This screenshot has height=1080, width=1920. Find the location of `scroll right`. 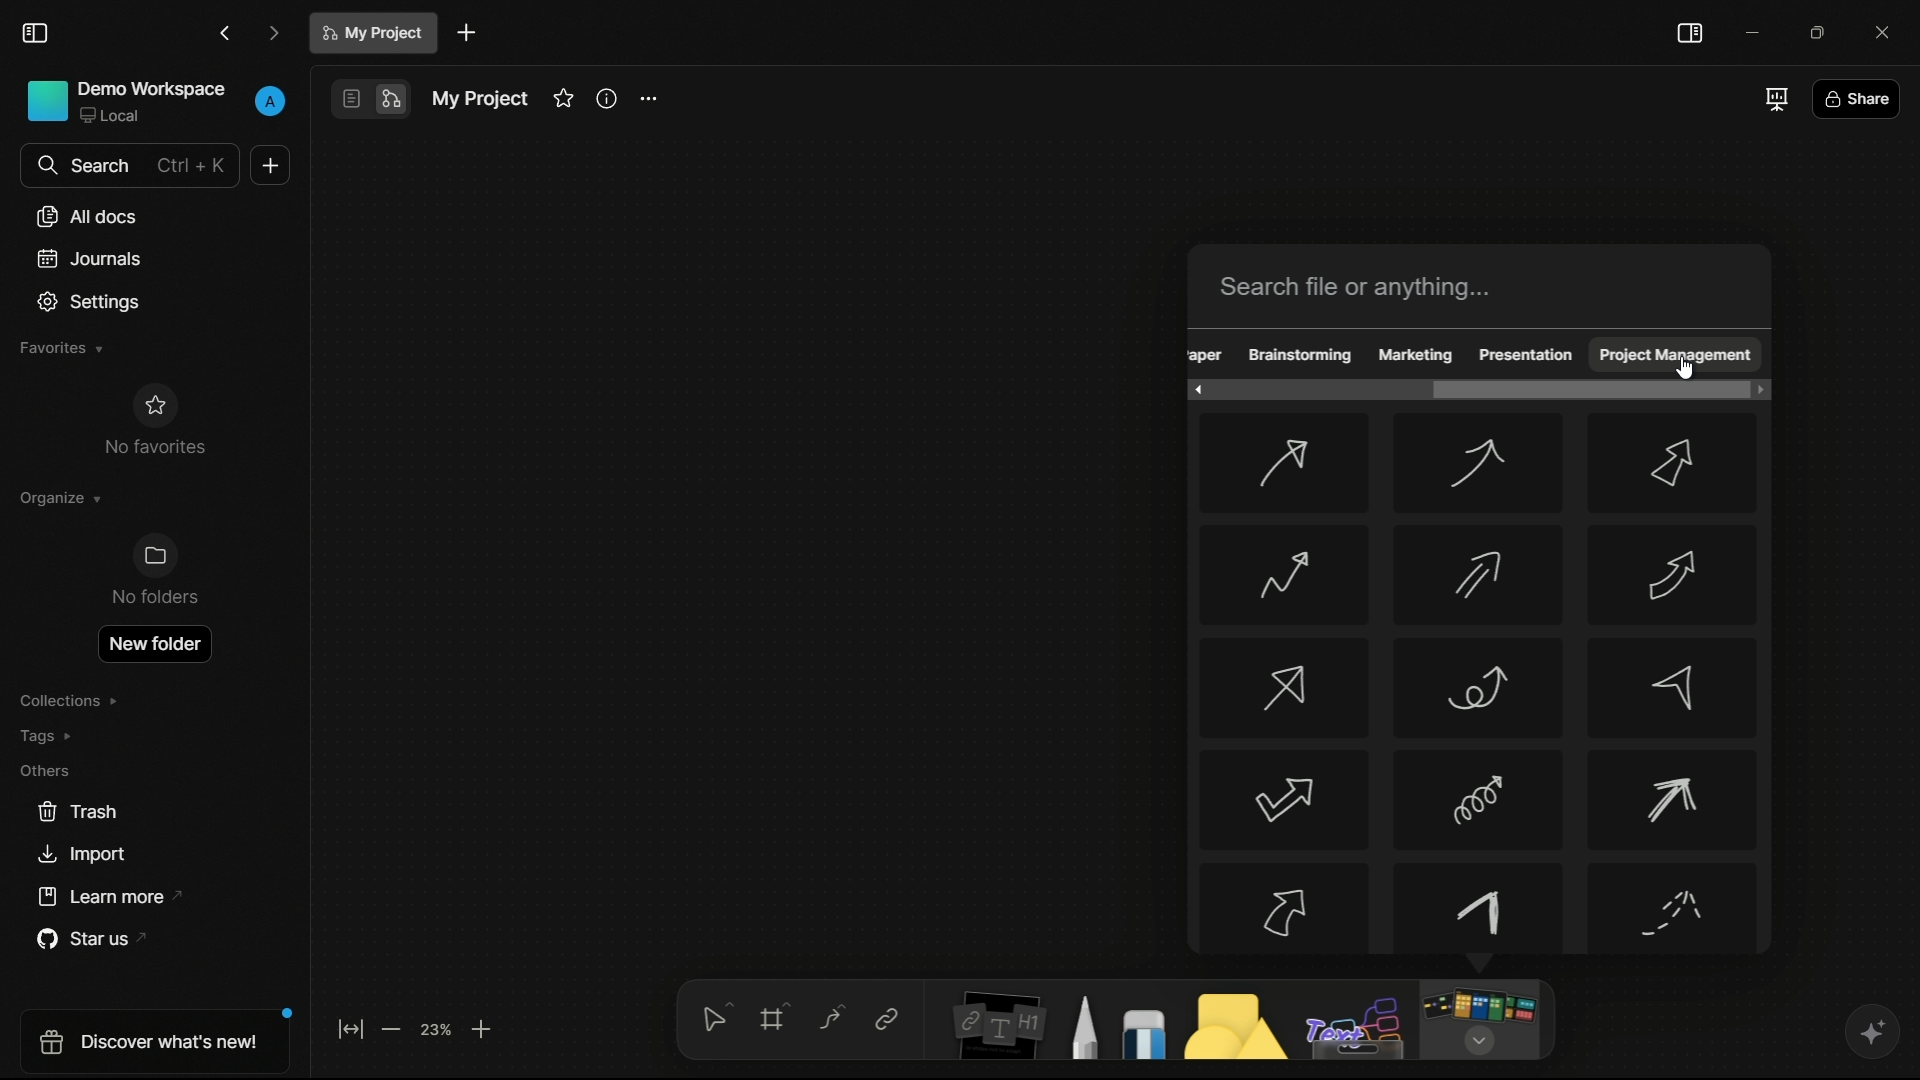

scroll right is located at coordinates (1757, 389).